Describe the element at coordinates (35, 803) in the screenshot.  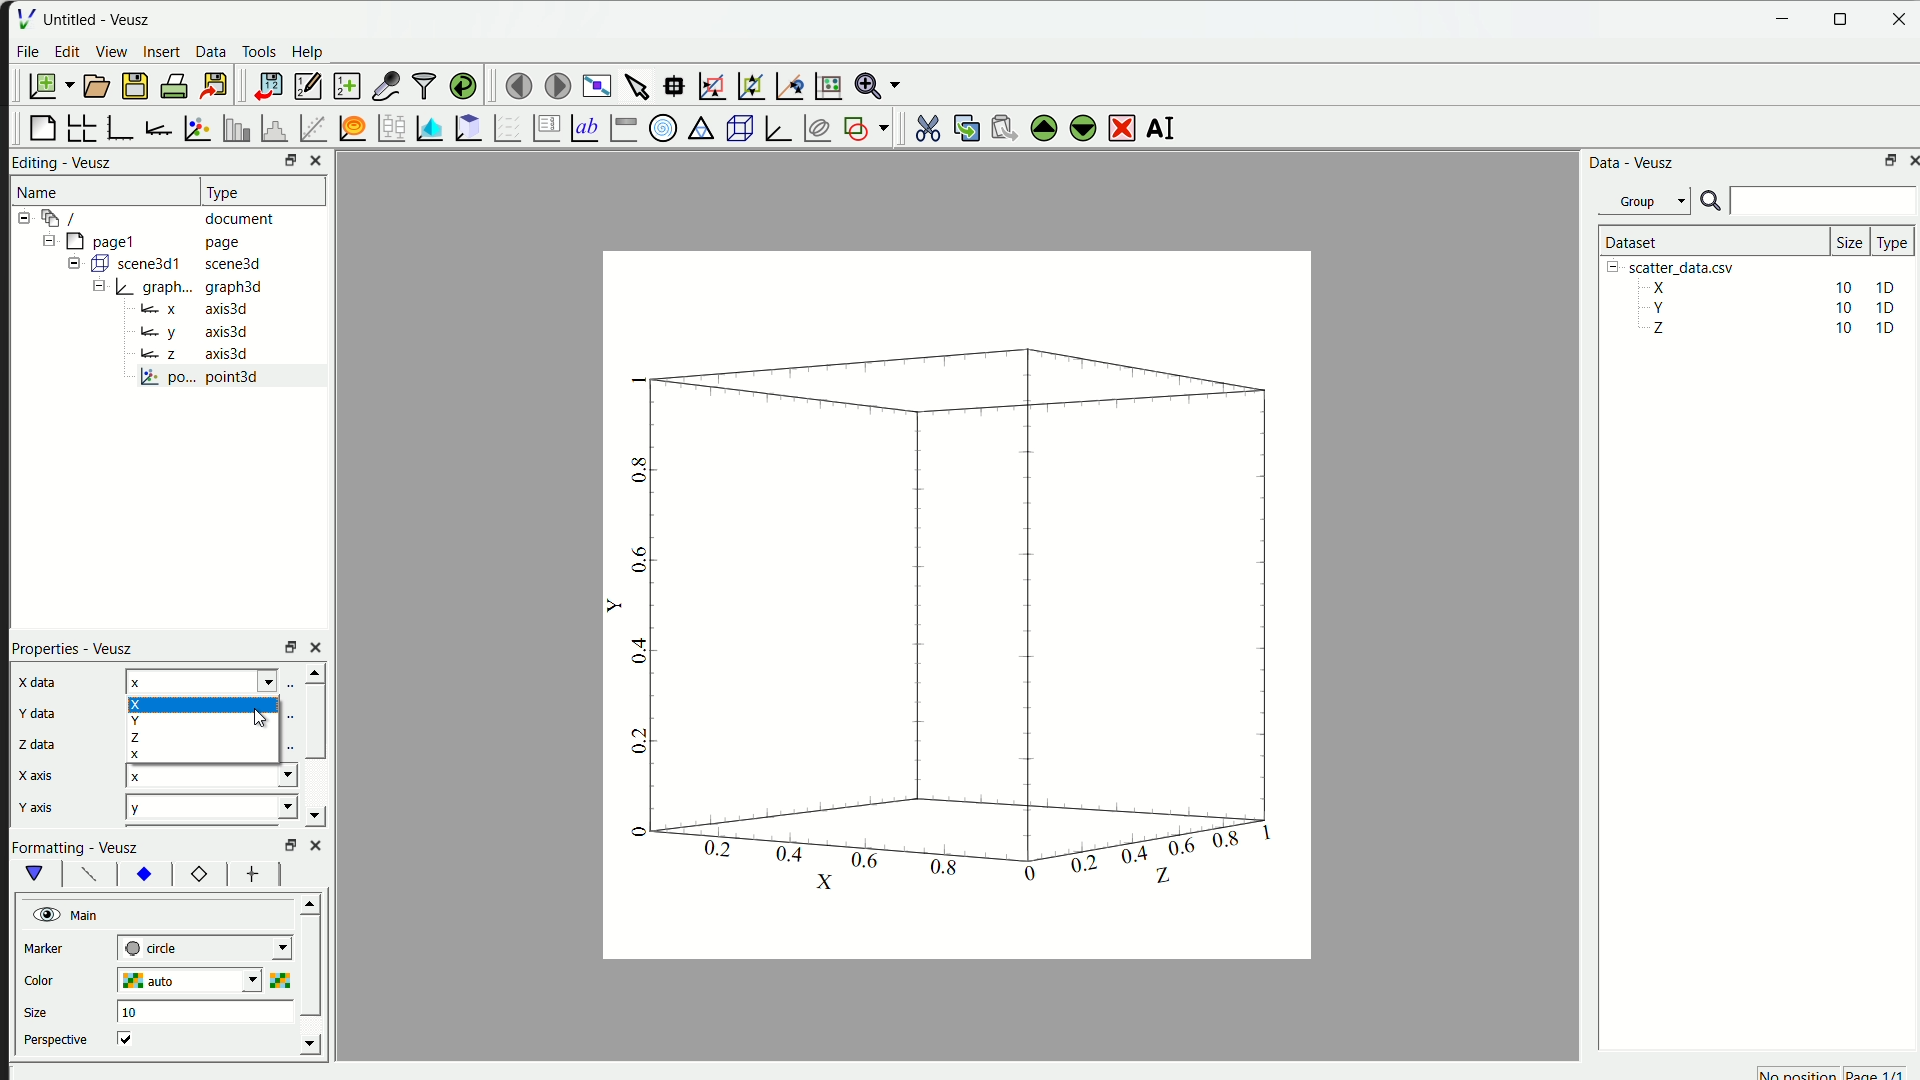
I see `y axis` at that location.